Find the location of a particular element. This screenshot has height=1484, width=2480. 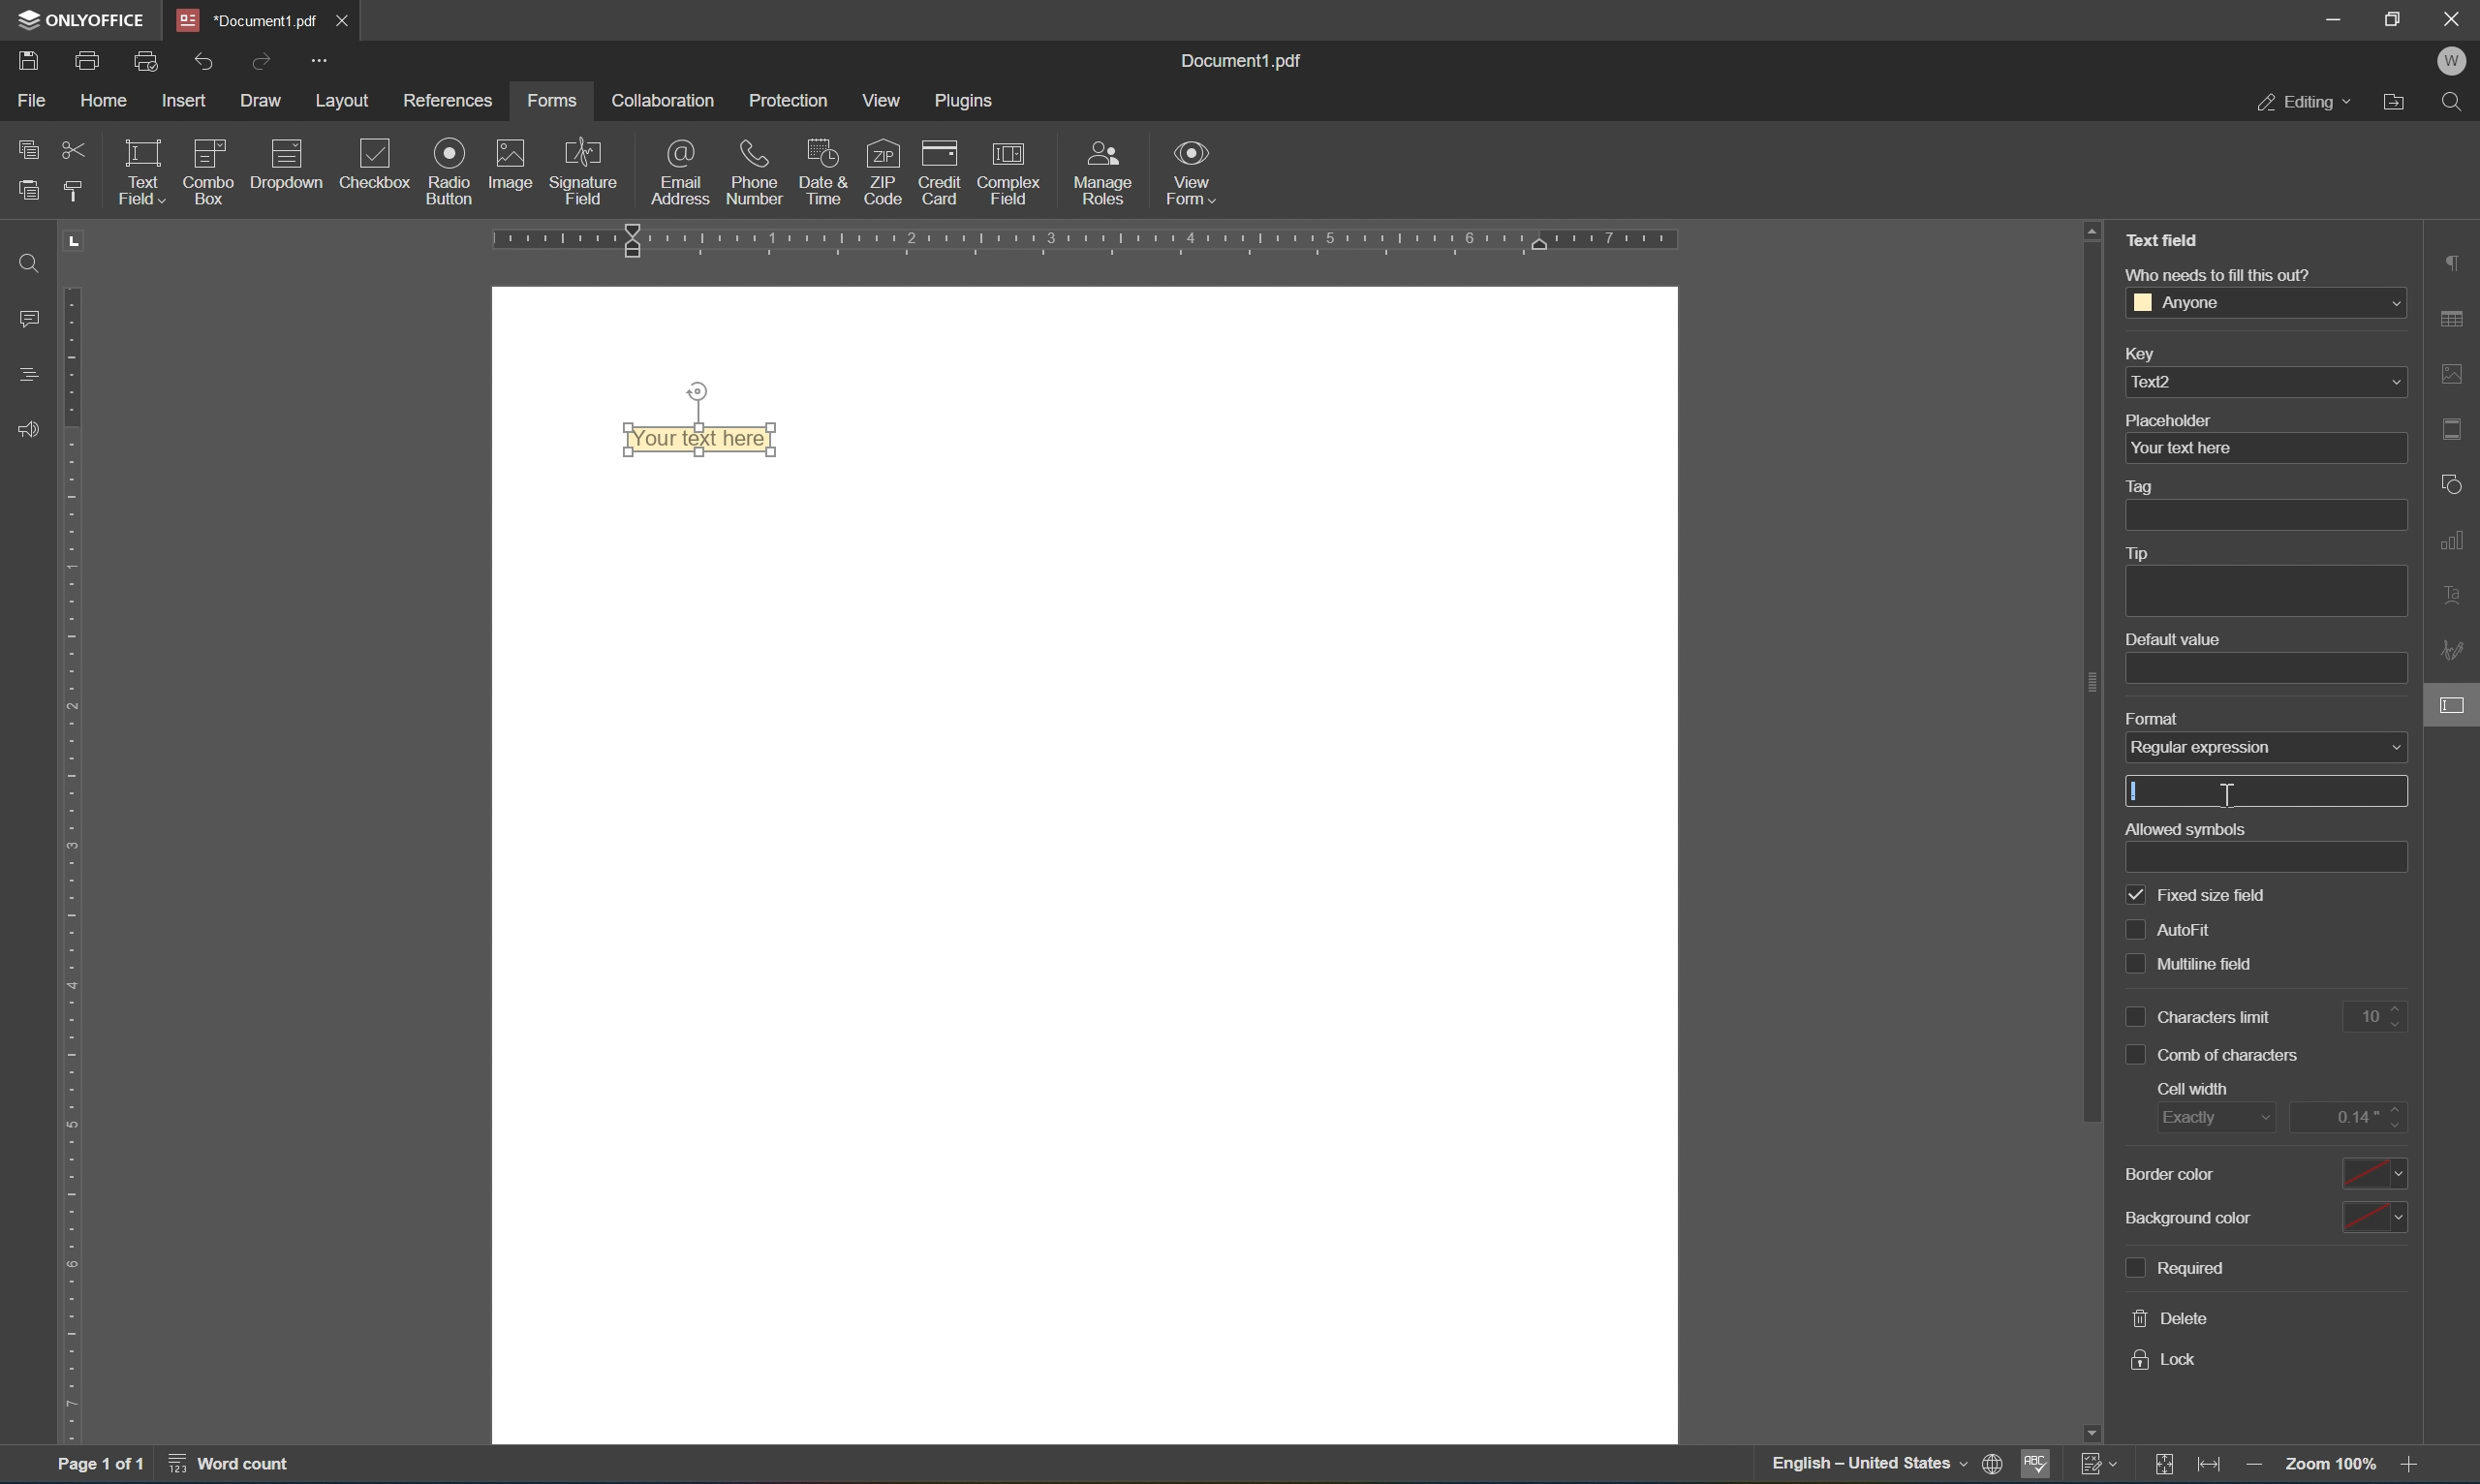

shape settings is located at coordinates (2448, 483).